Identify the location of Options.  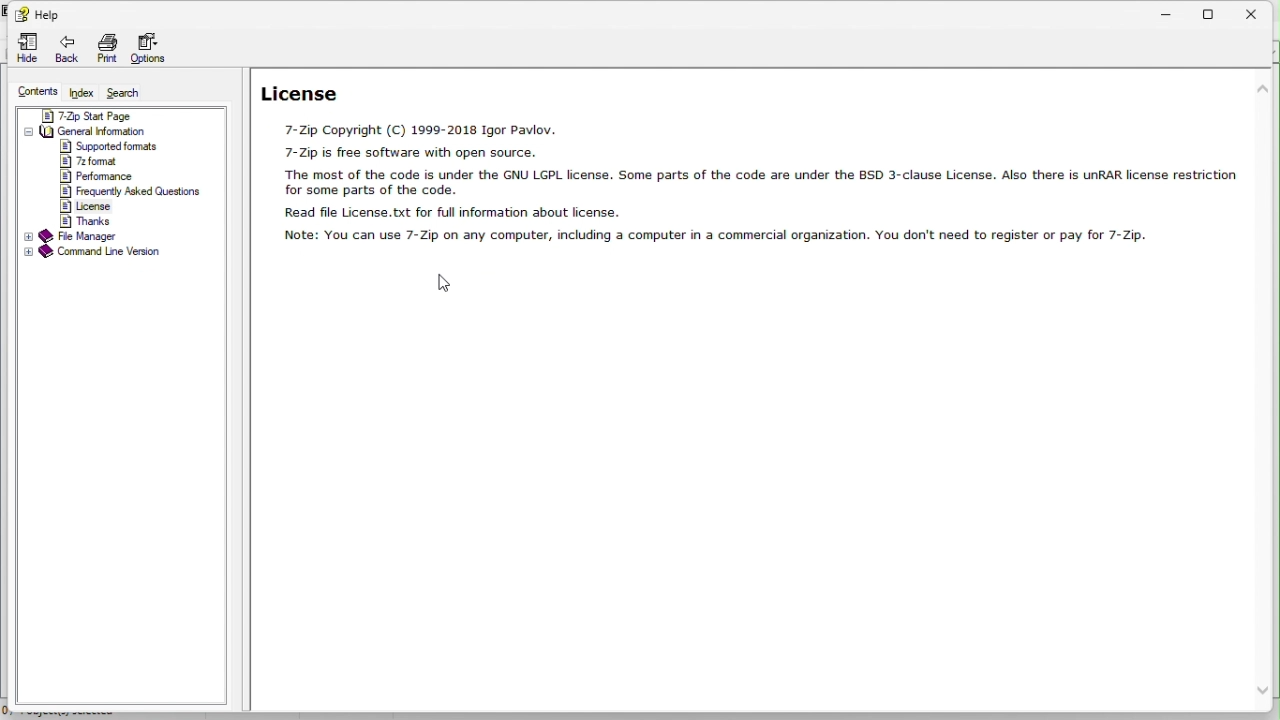
(155, 50).